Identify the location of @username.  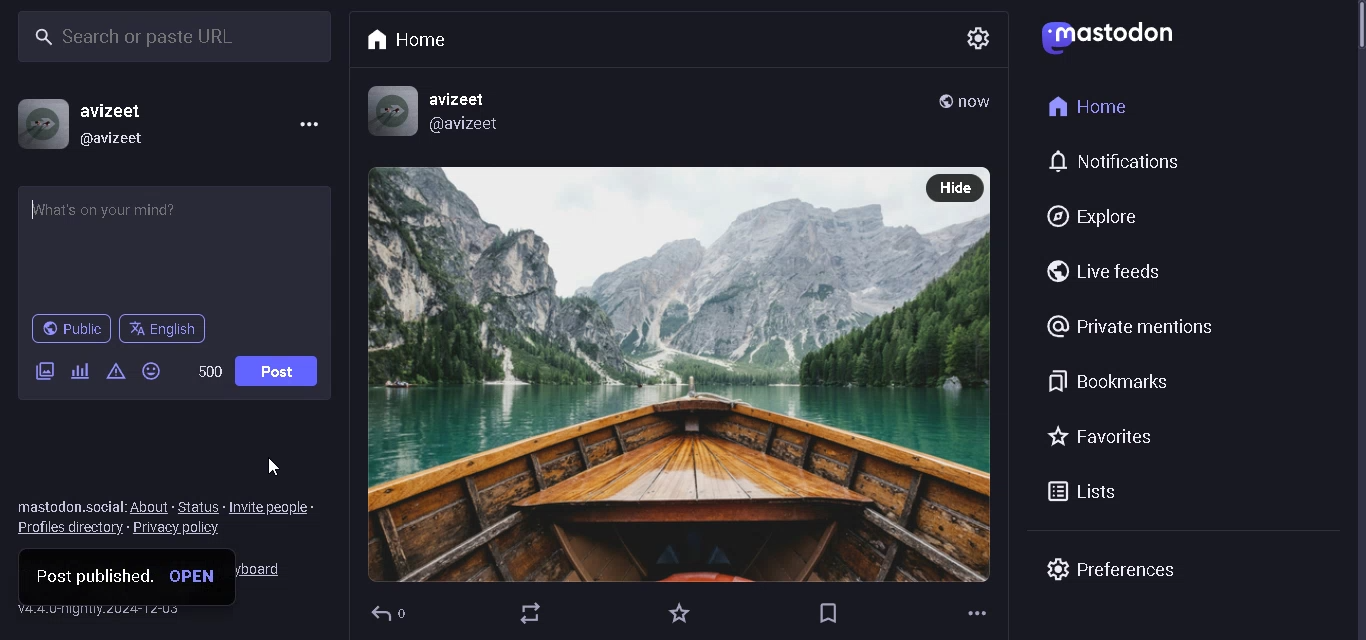
(124, 139).